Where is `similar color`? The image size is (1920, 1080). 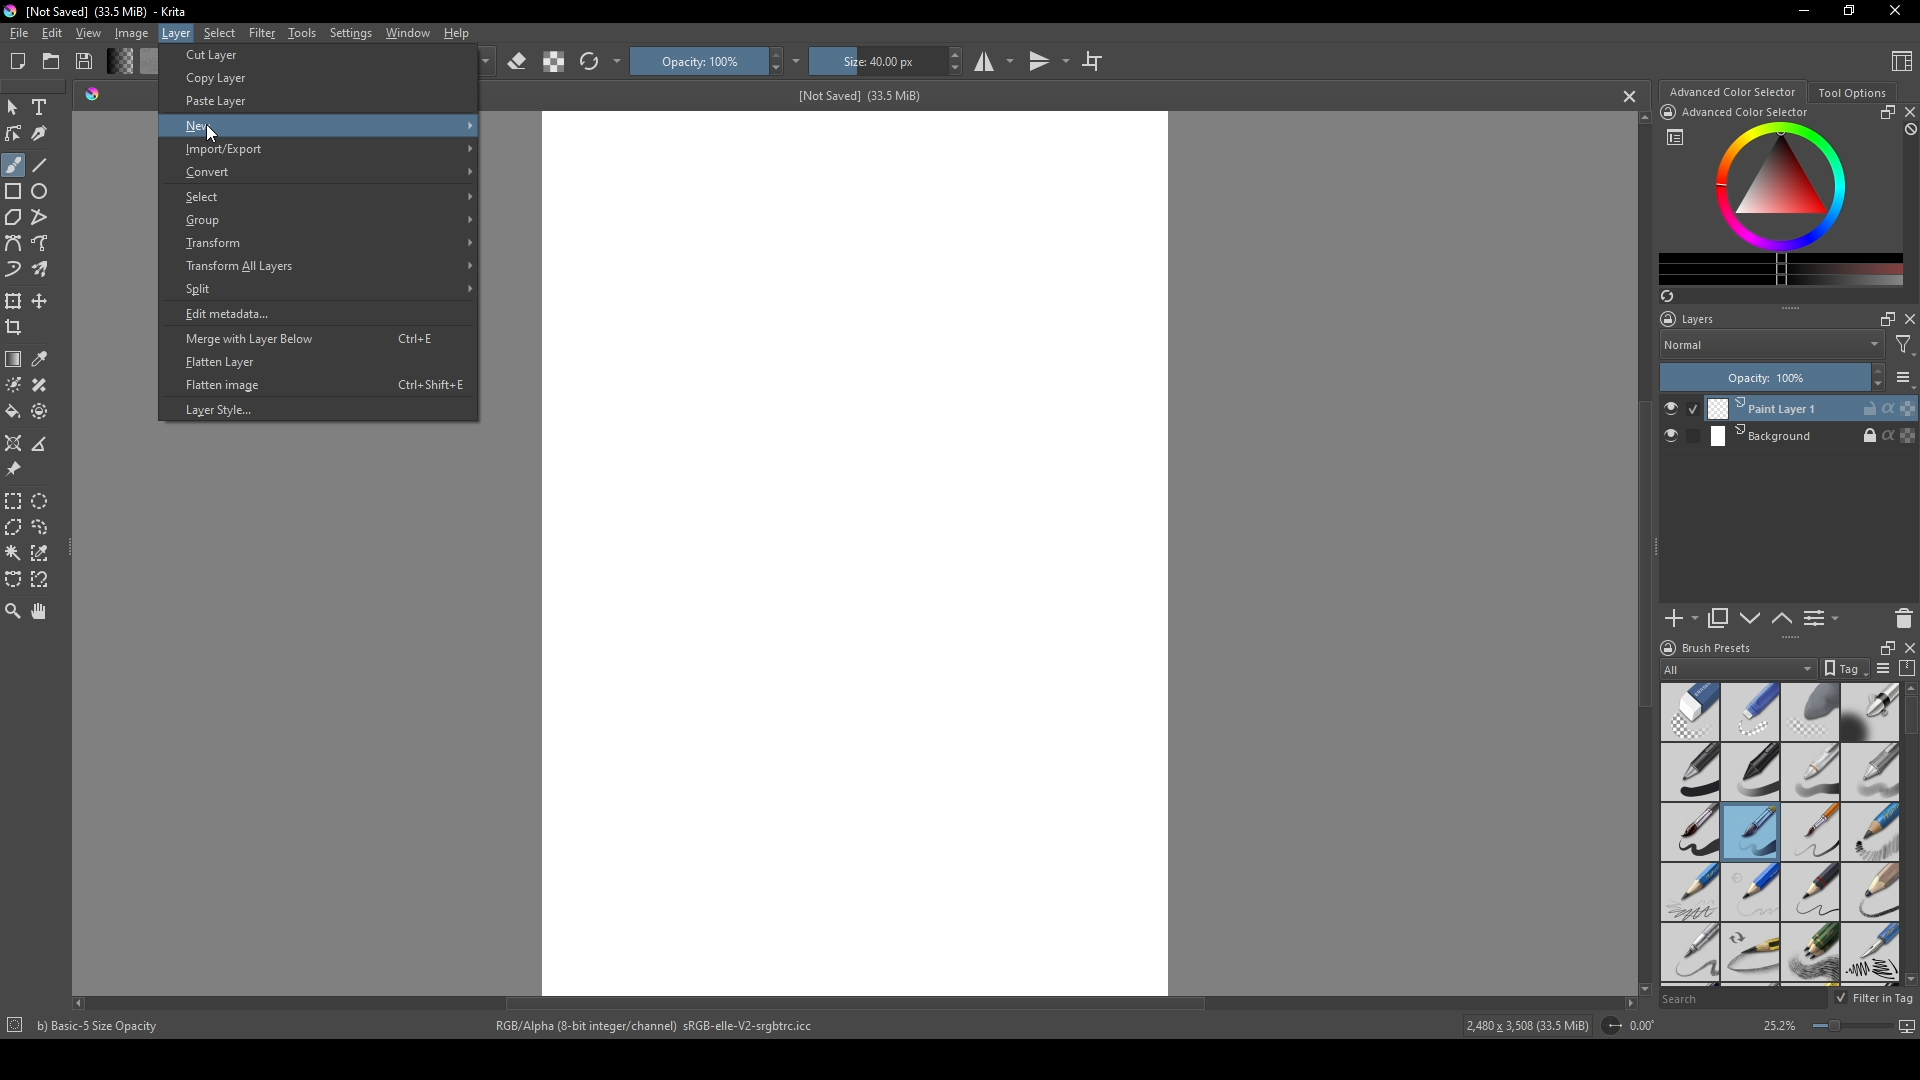 similar color is located at coordinates (44, 552).